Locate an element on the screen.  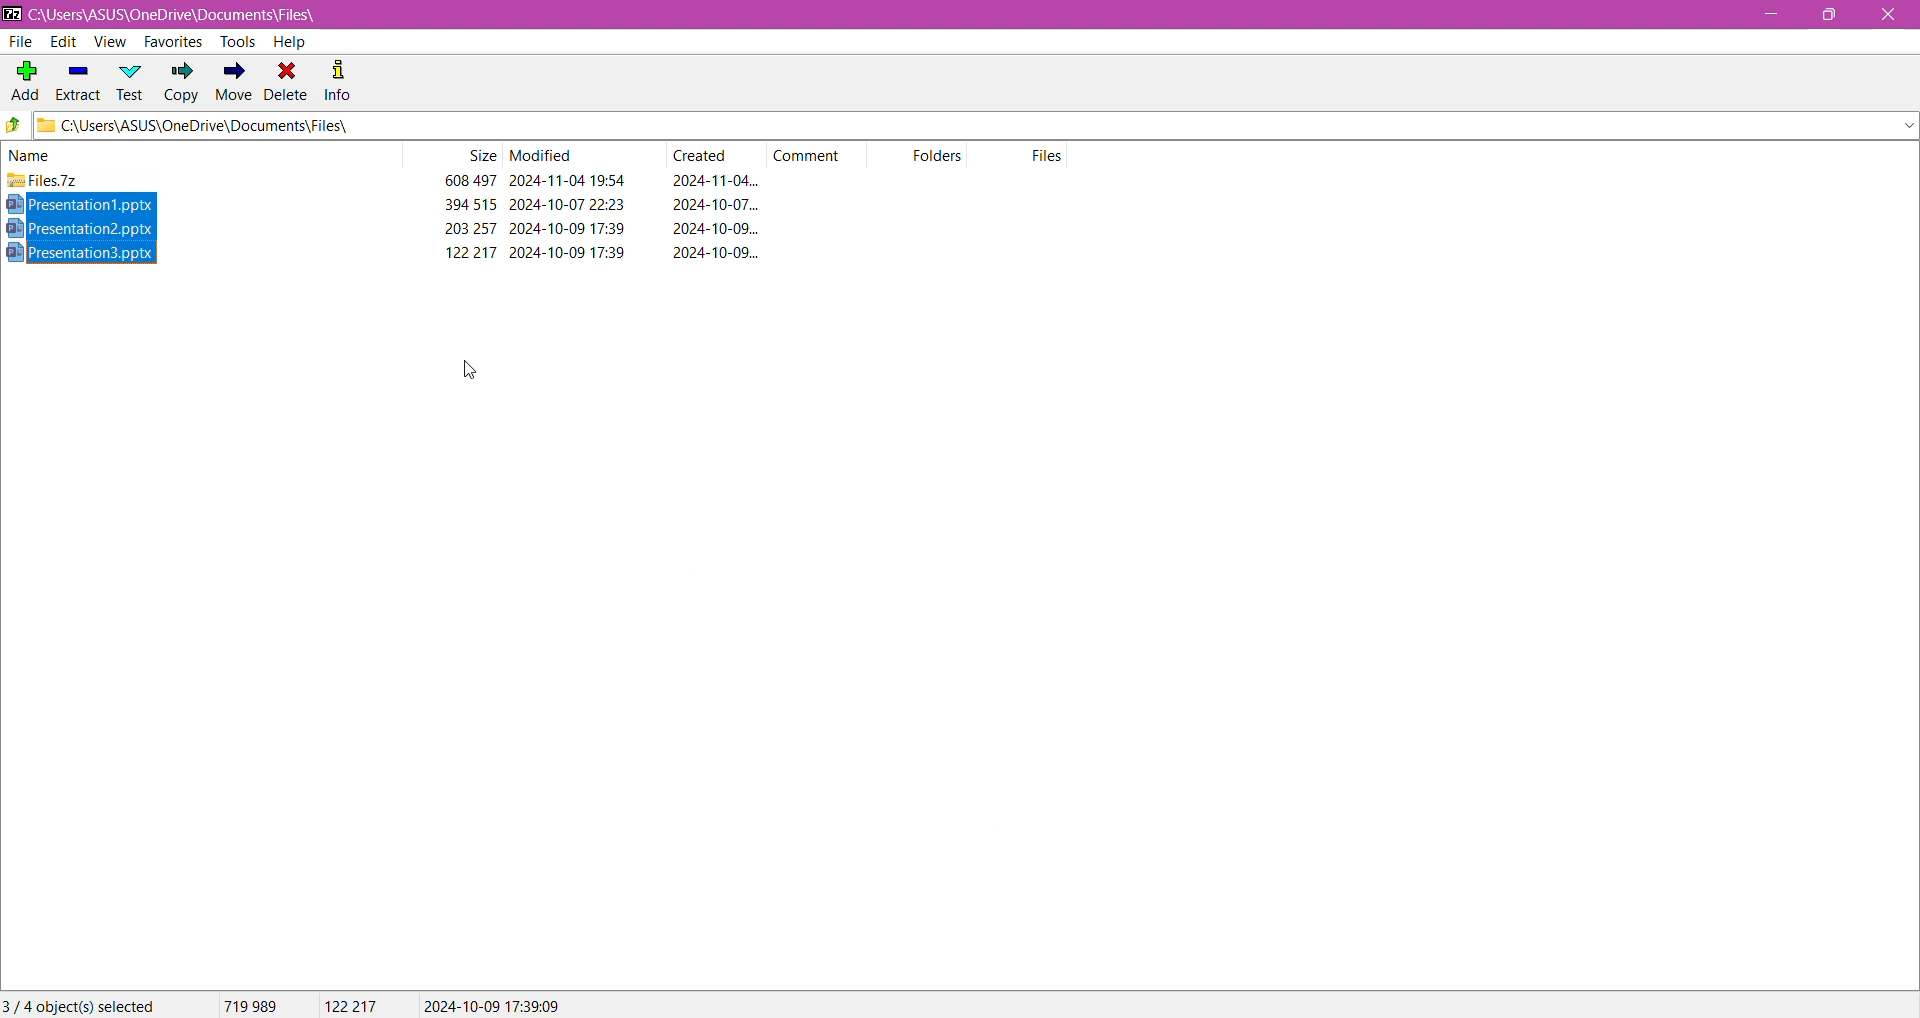
Presentation3.pptx 122217 2024-10-09 17:39 2024-10-09... is located at coordinates (395, 252).